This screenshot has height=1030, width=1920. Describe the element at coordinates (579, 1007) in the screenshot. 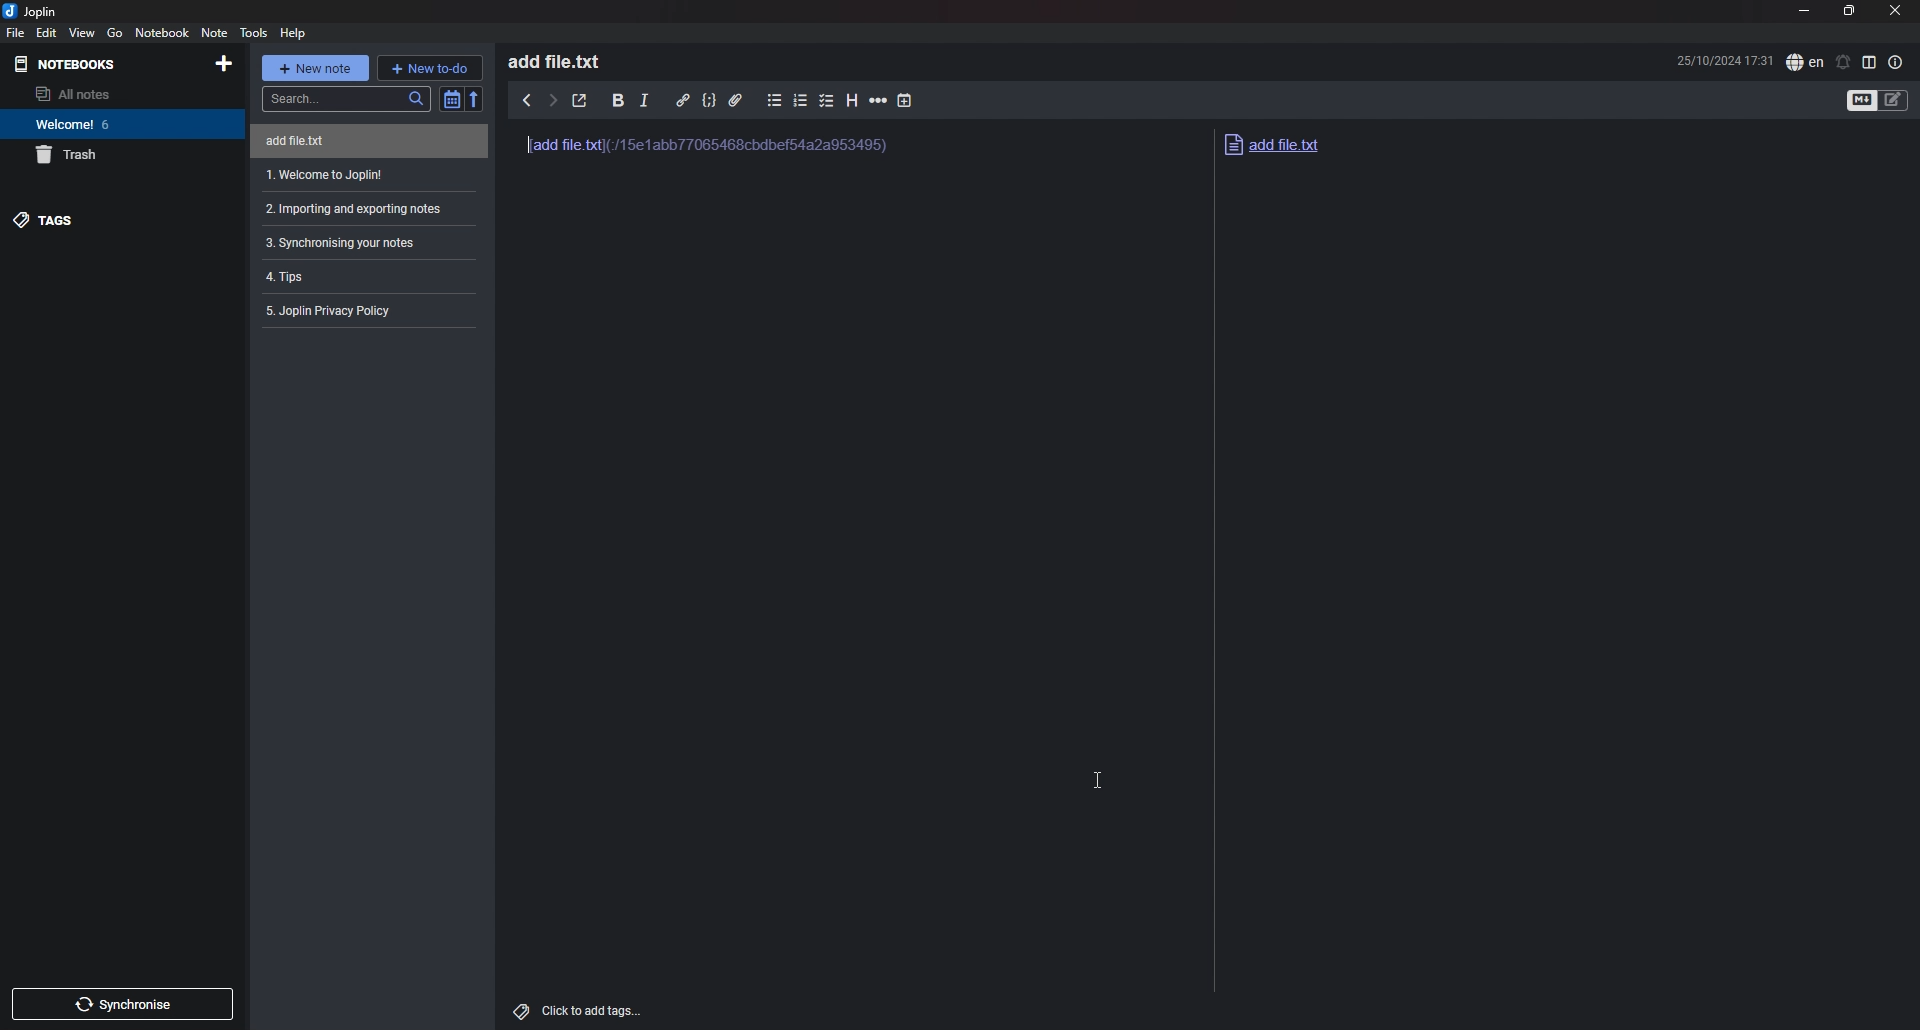

I see `click to add tags` at that location.